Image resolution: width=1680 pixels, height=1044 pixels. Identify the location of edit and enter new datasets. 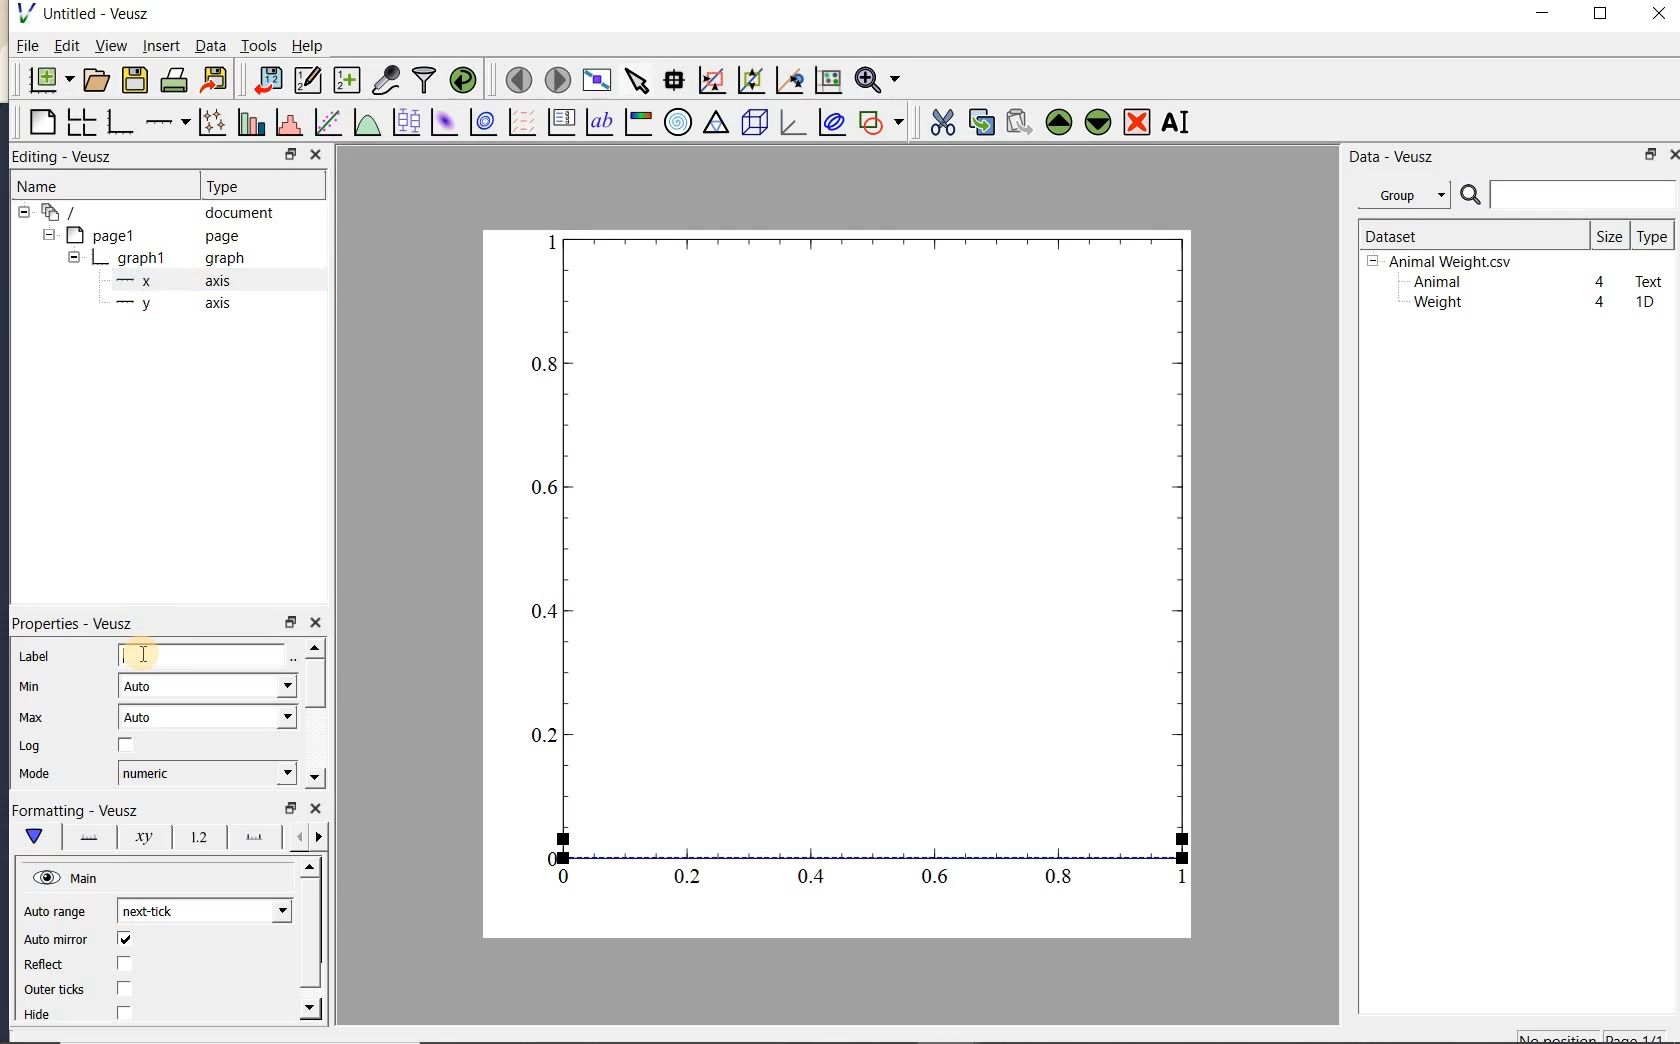
(307, 80).